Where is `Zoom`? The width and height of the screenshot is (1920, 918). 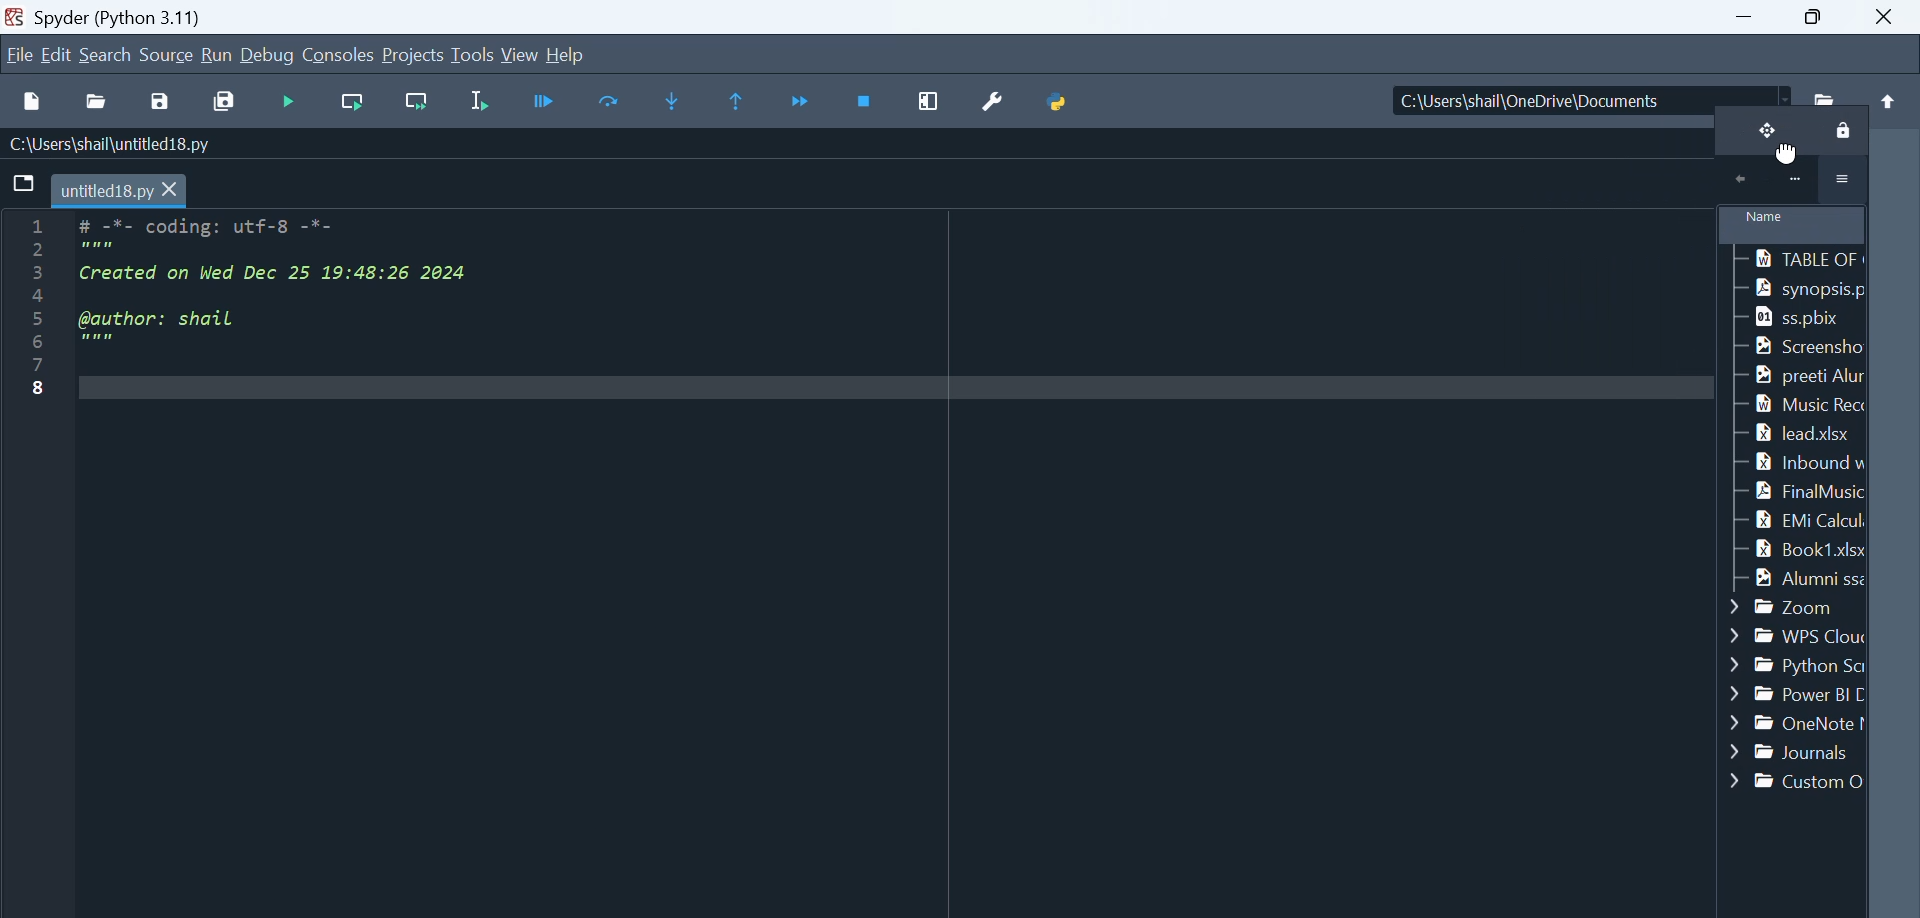 Zoom is located at coordinates (1796, 606).